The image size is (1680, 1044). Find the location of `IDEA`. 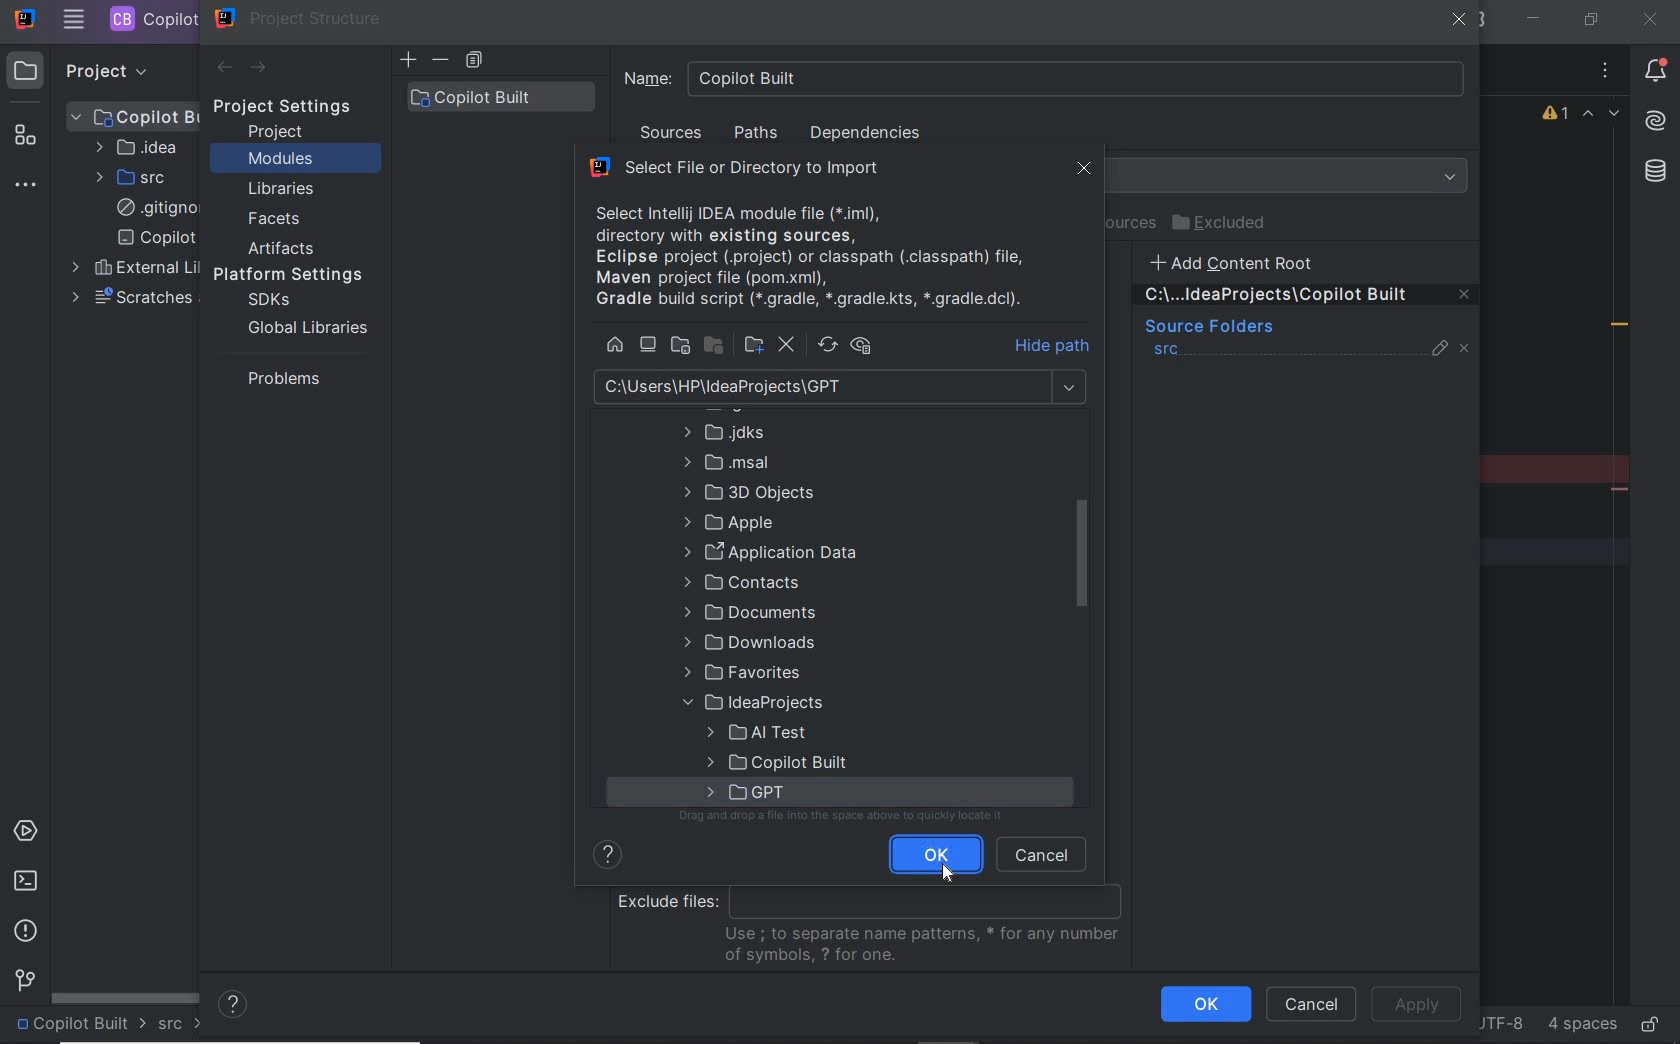

IDEA is located at coordinates (135, 147).